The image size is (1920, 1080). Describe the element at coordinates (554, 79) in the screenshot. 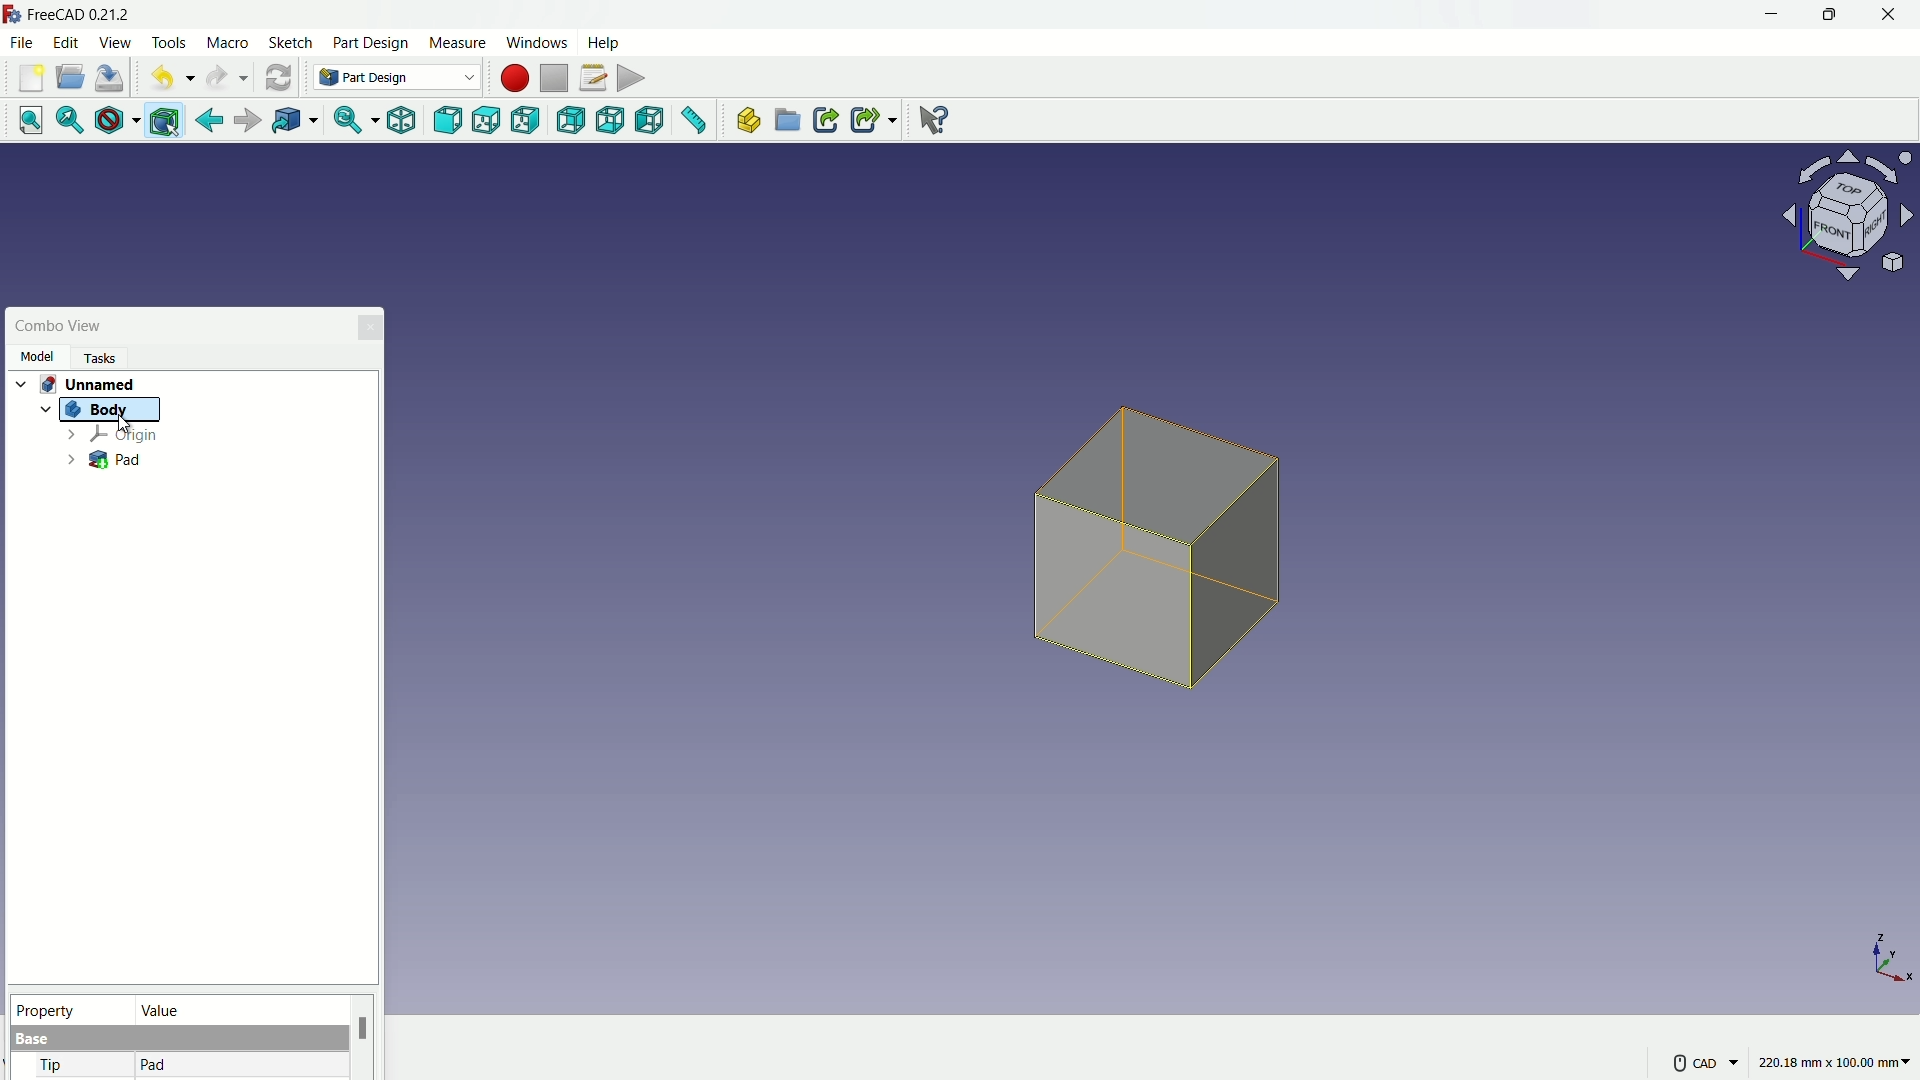

I see `stop macros` at that location.